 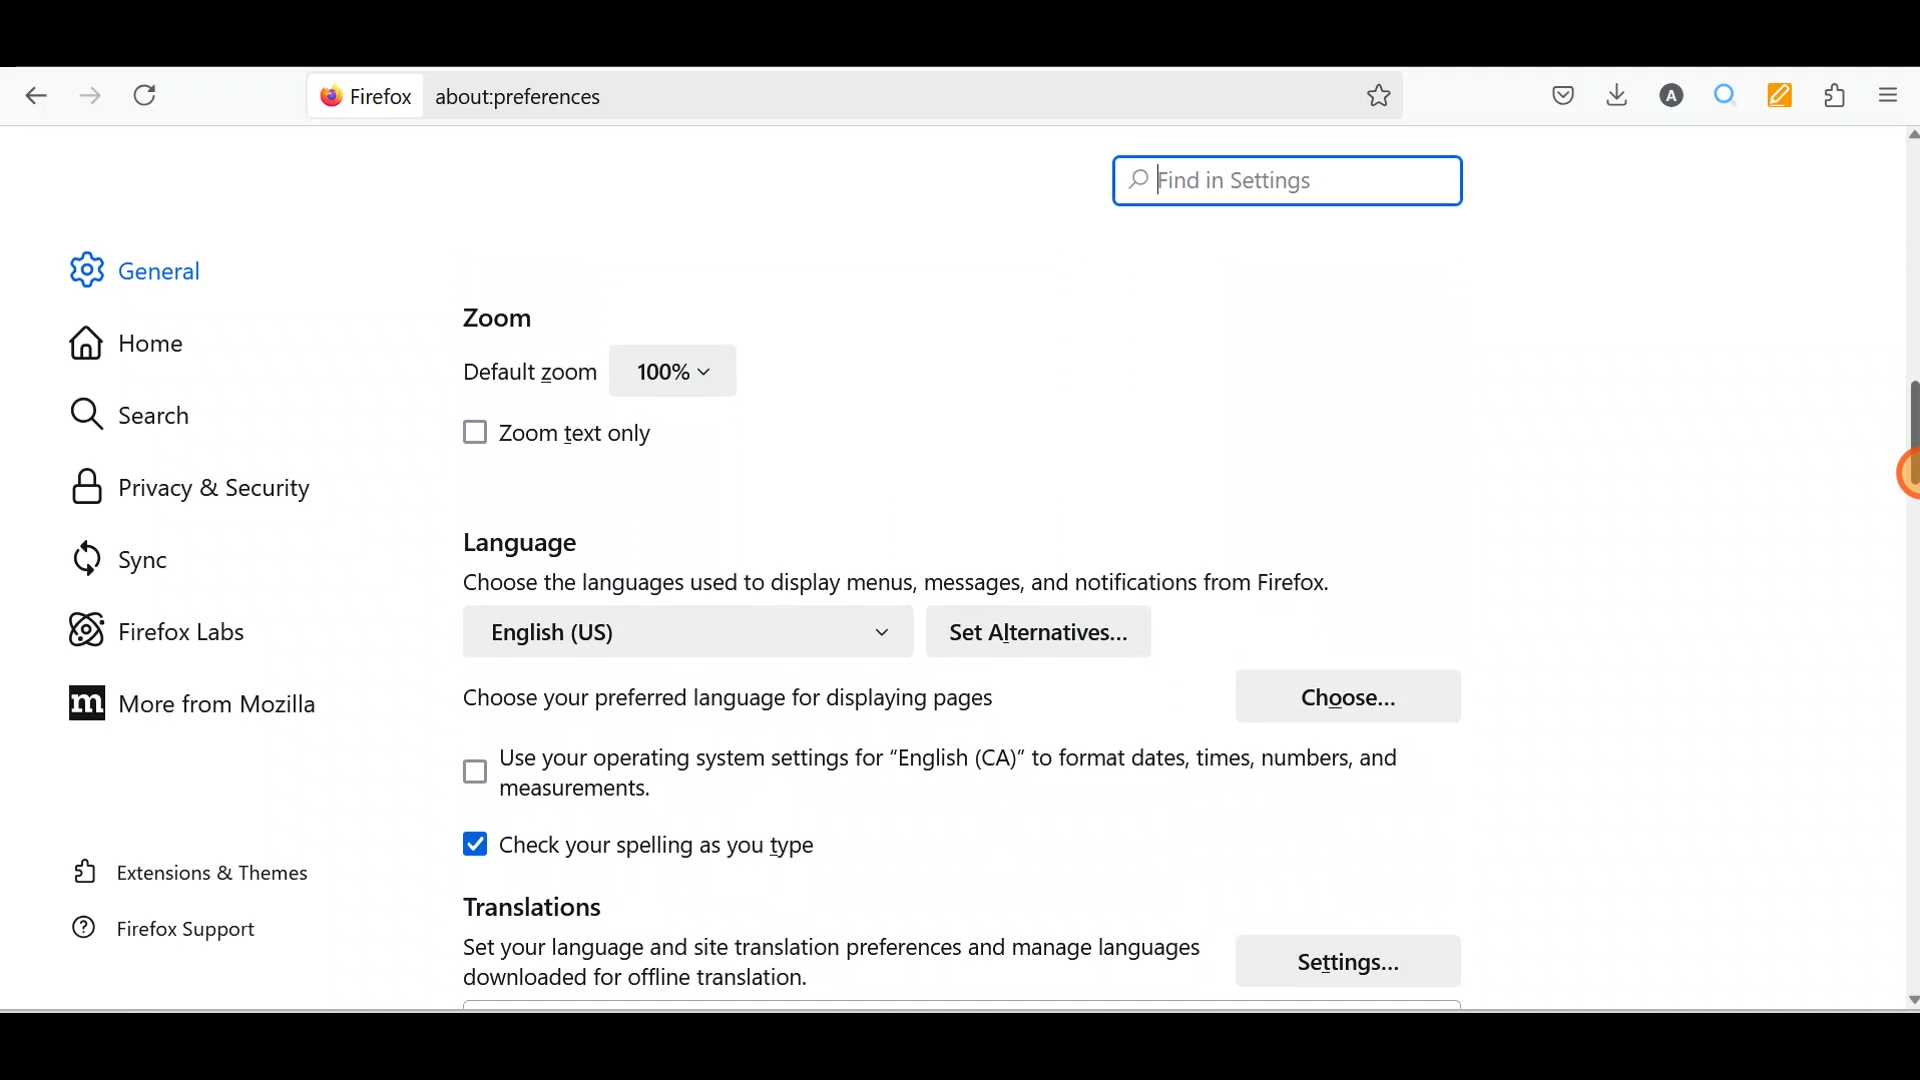 What do you see at coordinates (125, 558) in the screenshot?
I see `Sync` at bounding box center [125, 558].